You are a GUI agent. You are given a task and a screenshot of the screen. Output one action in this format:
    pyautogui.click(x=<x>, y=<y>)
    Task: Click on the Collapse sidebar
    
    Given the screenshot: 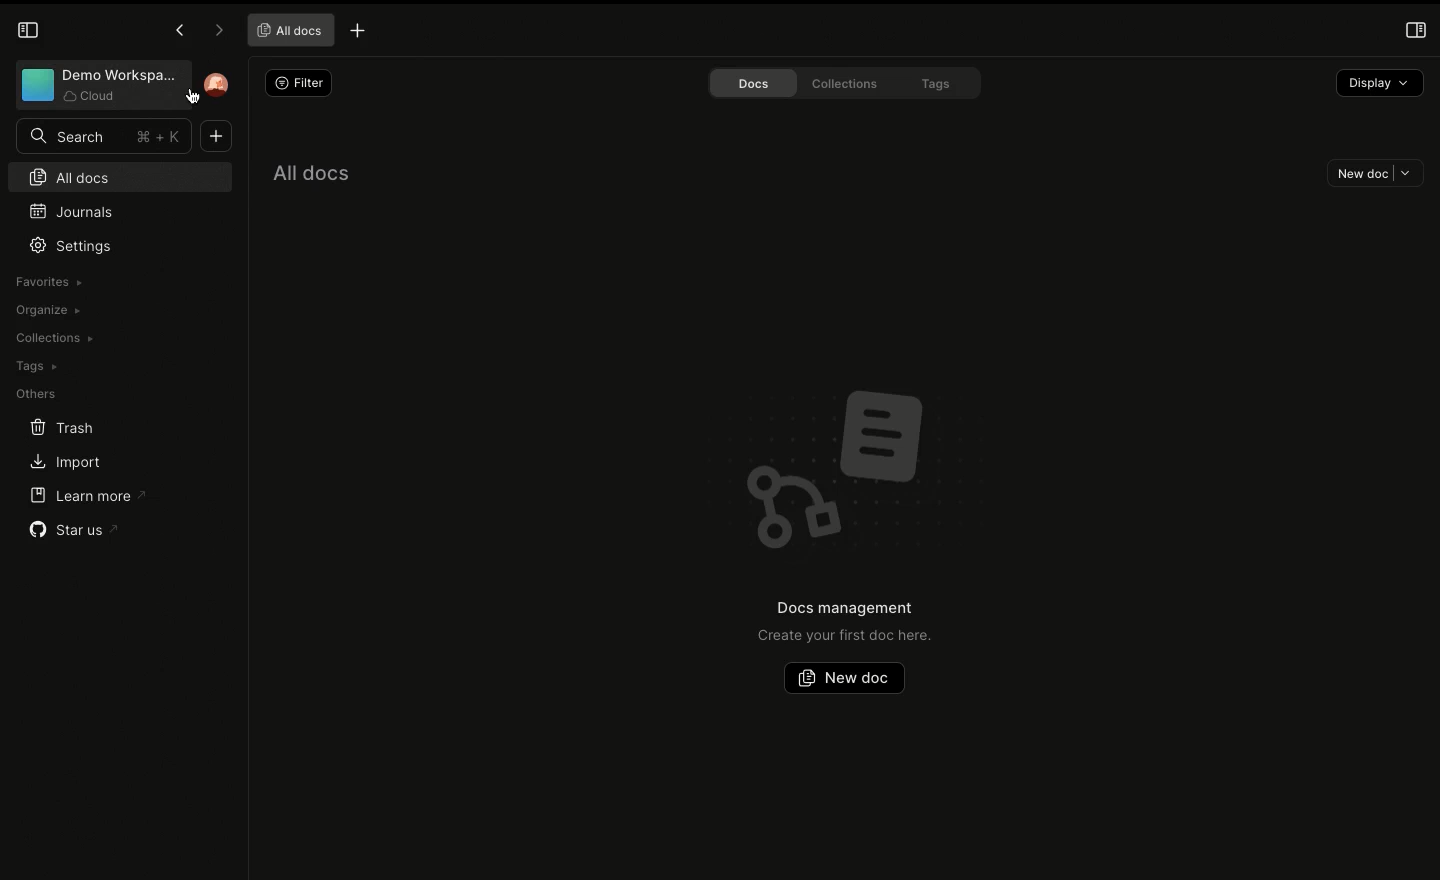 What is the action you would take?
    pyautogui.click(x=28, y=30)
    